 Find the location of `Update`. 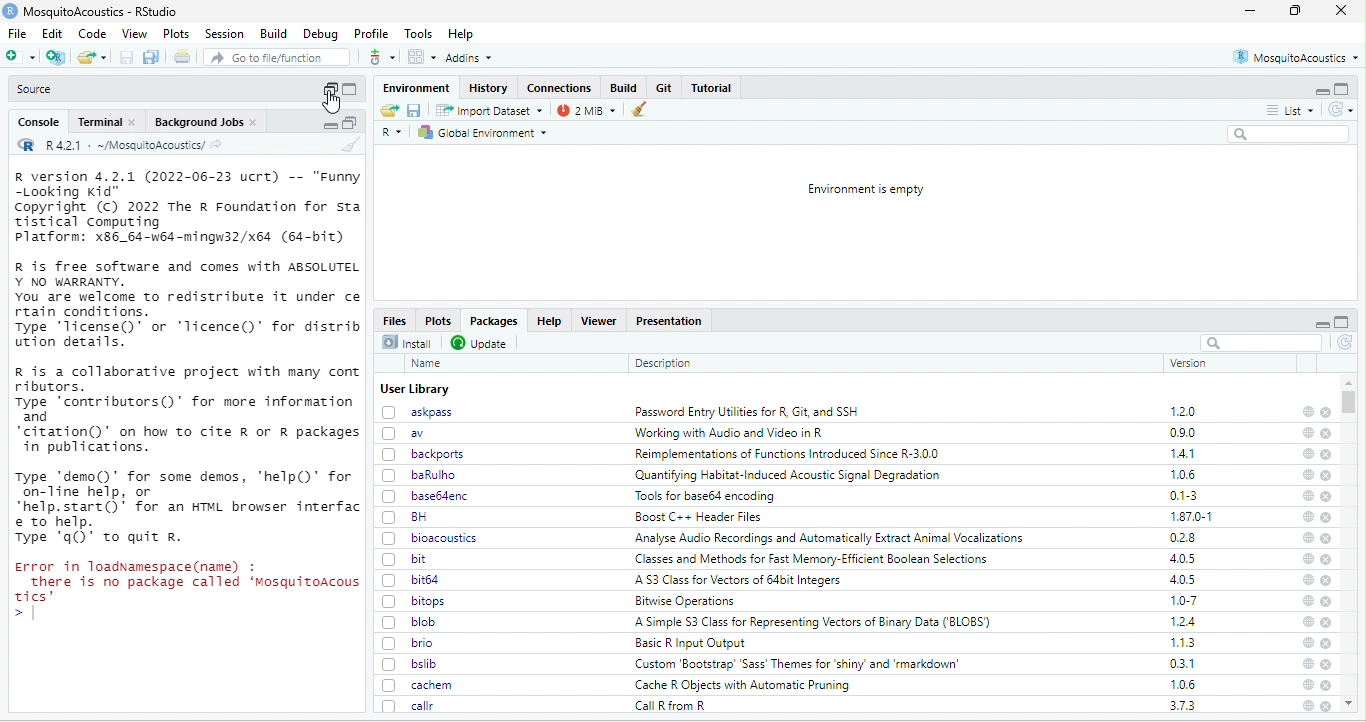

Update is located at coordinates (480, 342).